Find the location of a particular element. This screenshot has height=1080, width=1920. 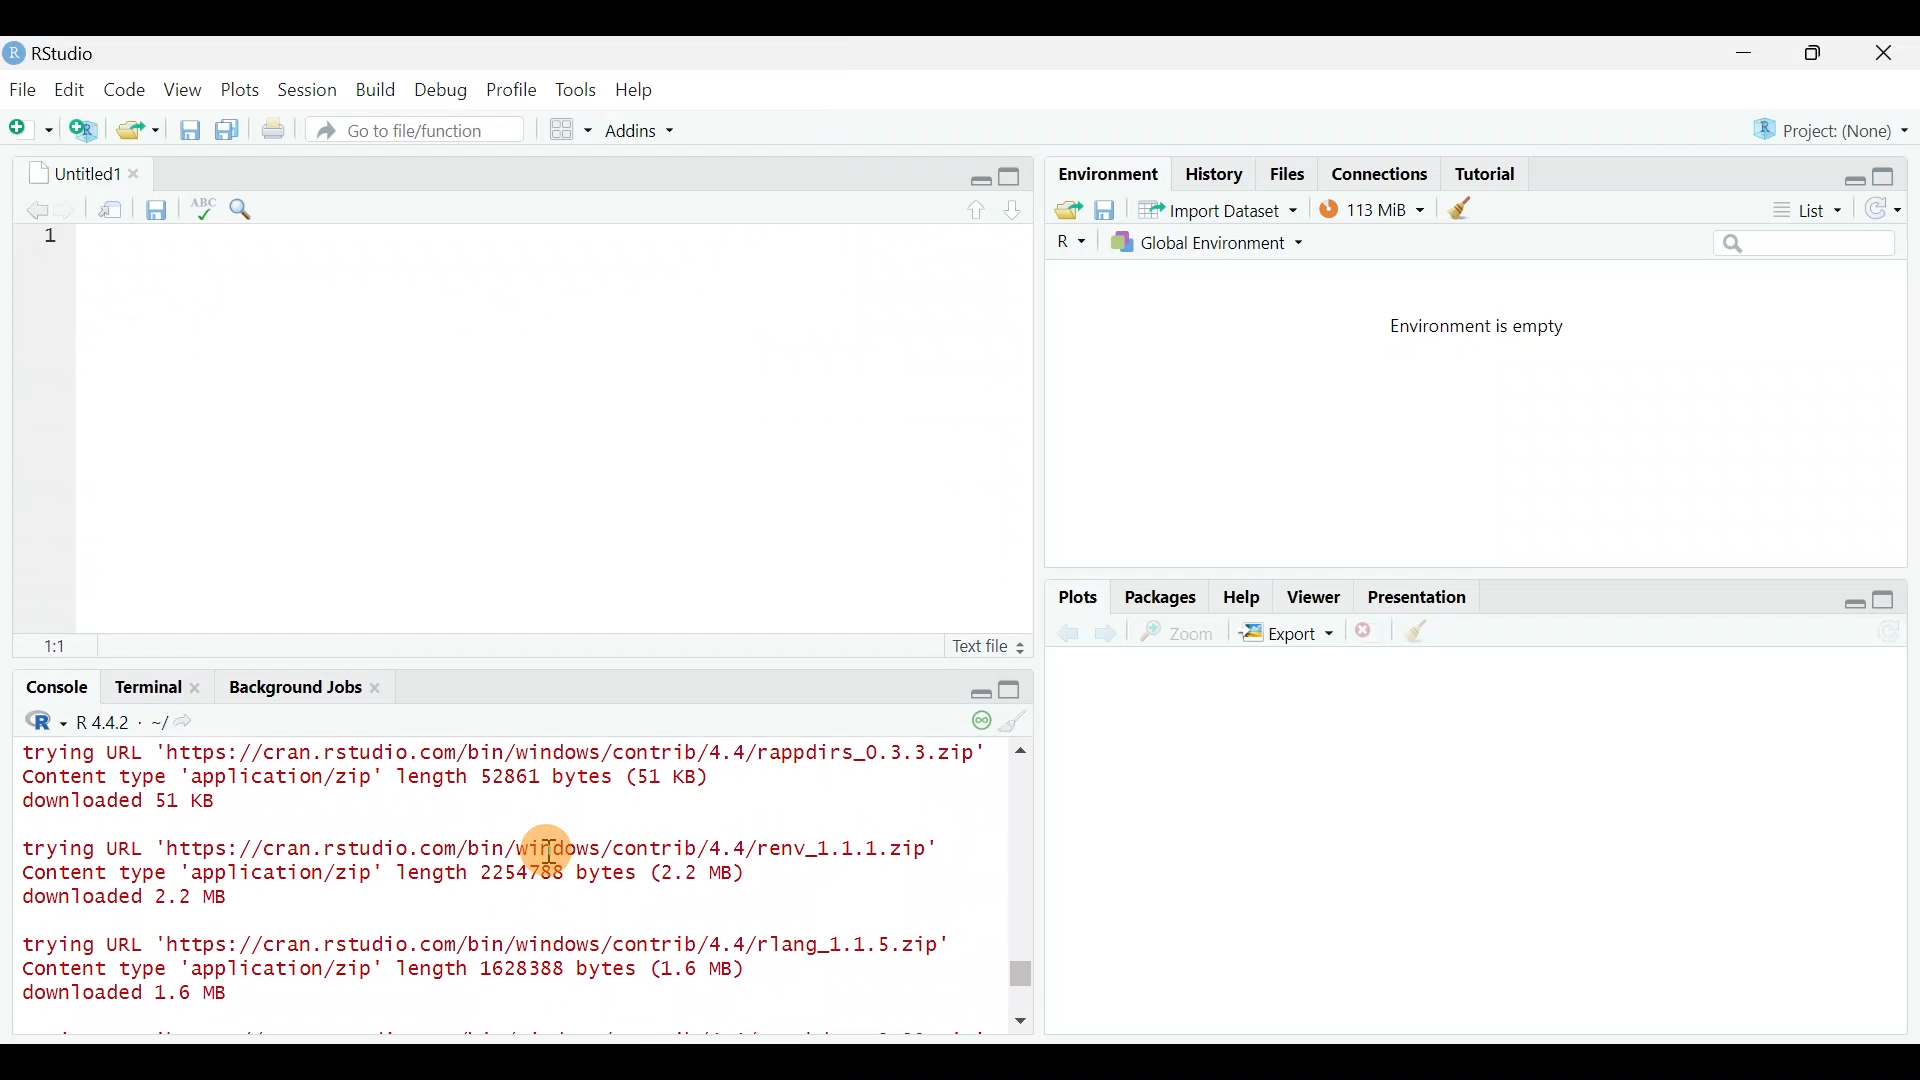

find/replace is located at coordinates (242, 204).